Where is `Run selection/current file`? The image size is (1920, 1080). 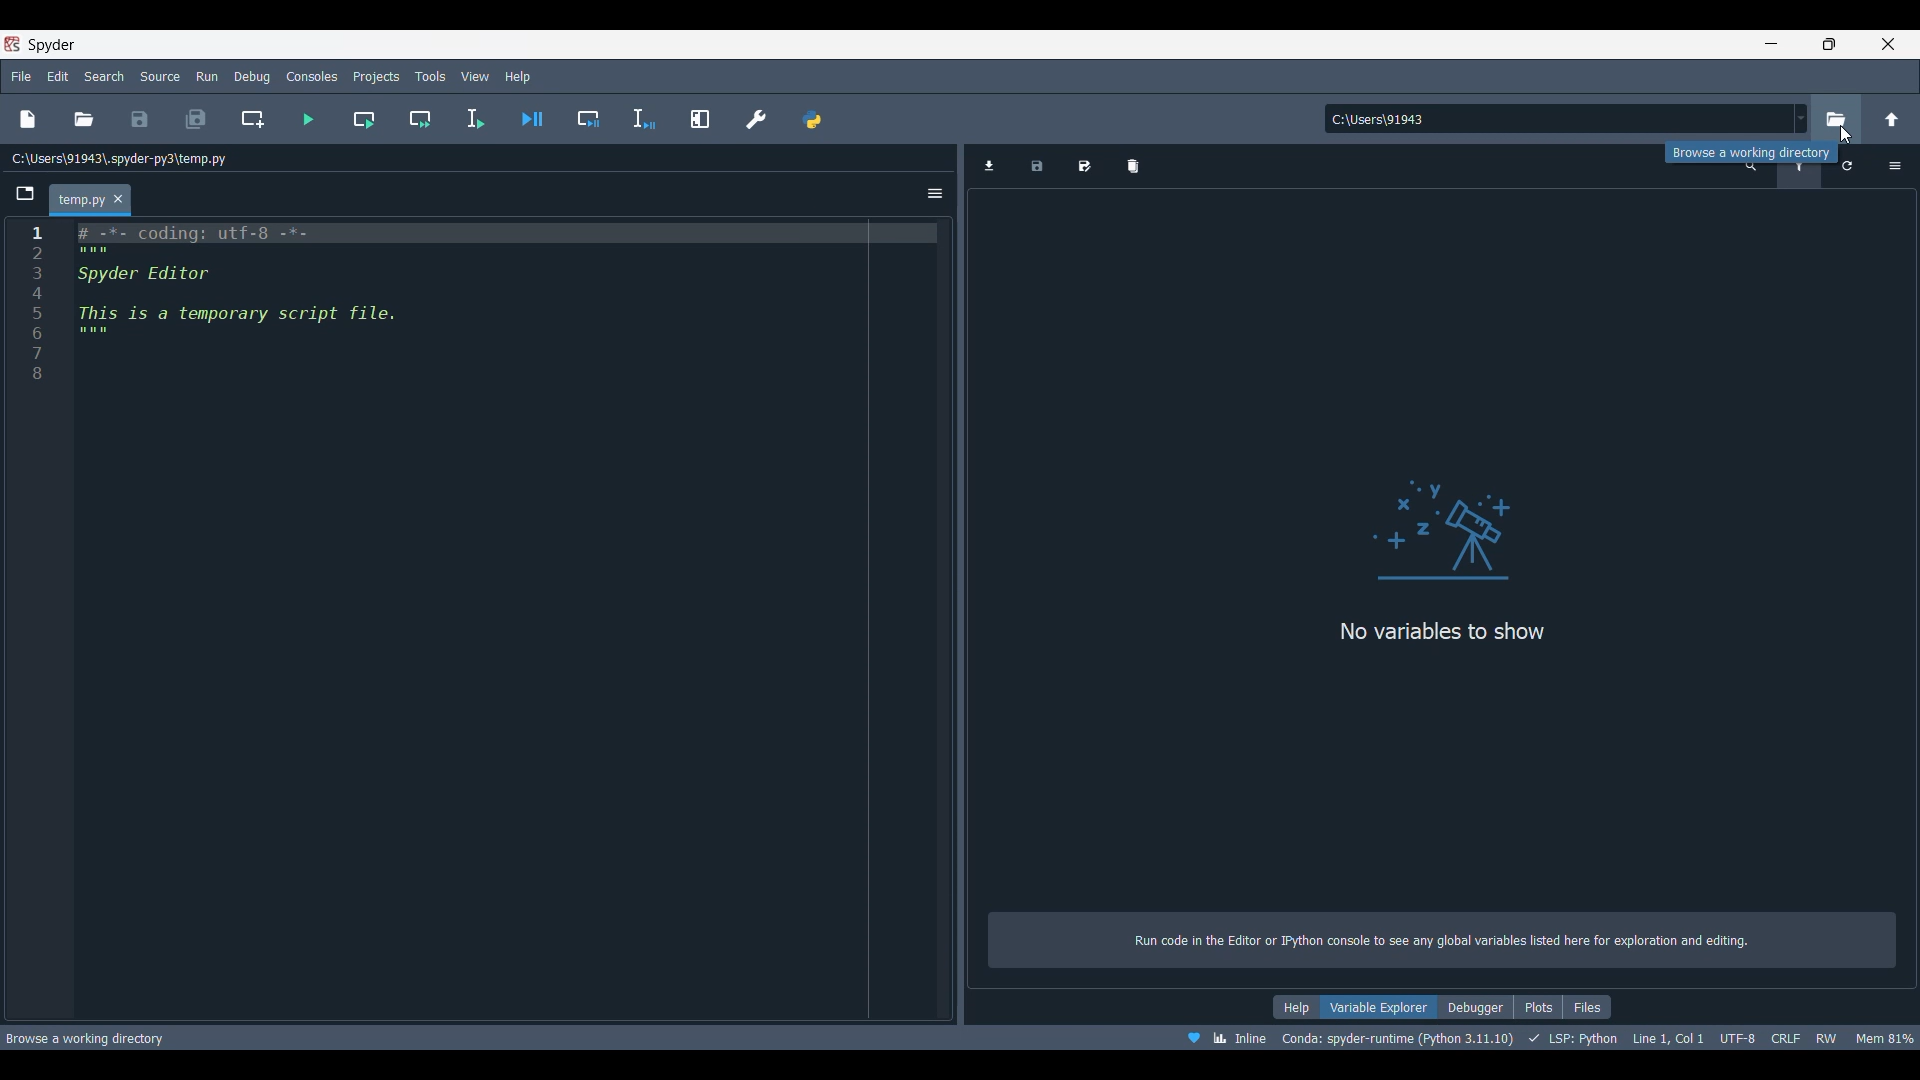
Run selection/current file is located at coordinates (475, 119).